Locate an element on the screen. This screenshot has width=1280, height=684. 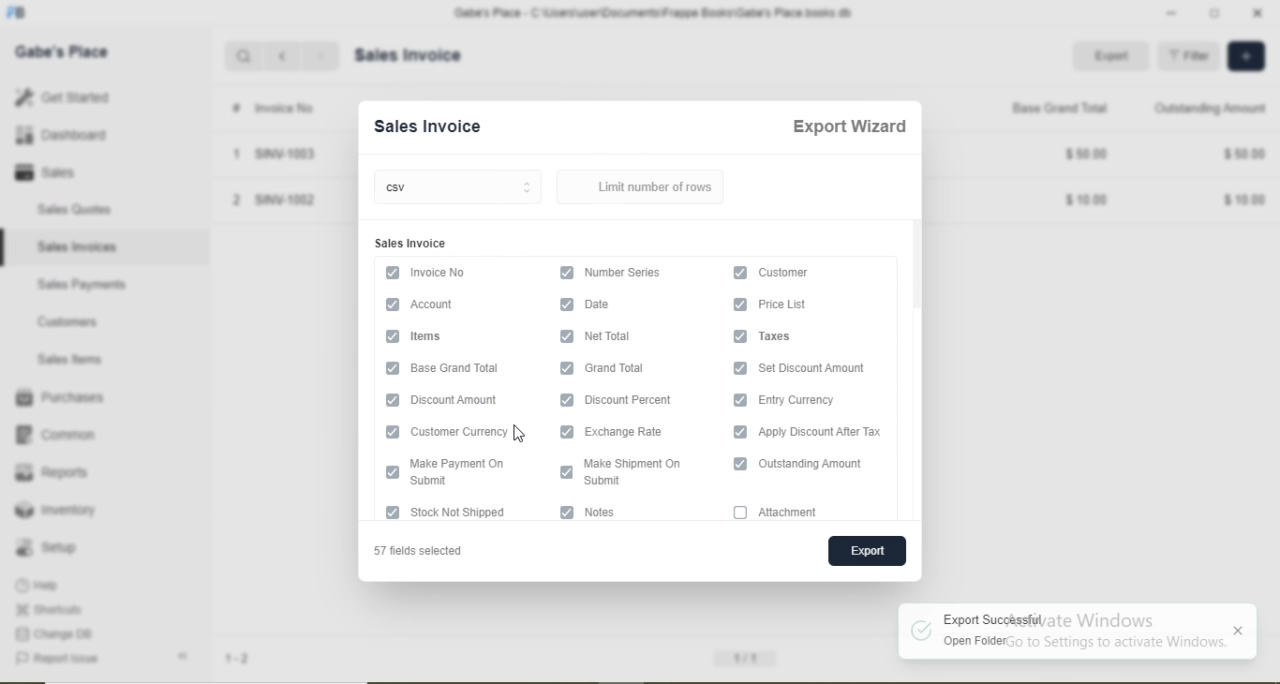
Customer is located at coordinates (788, 273).